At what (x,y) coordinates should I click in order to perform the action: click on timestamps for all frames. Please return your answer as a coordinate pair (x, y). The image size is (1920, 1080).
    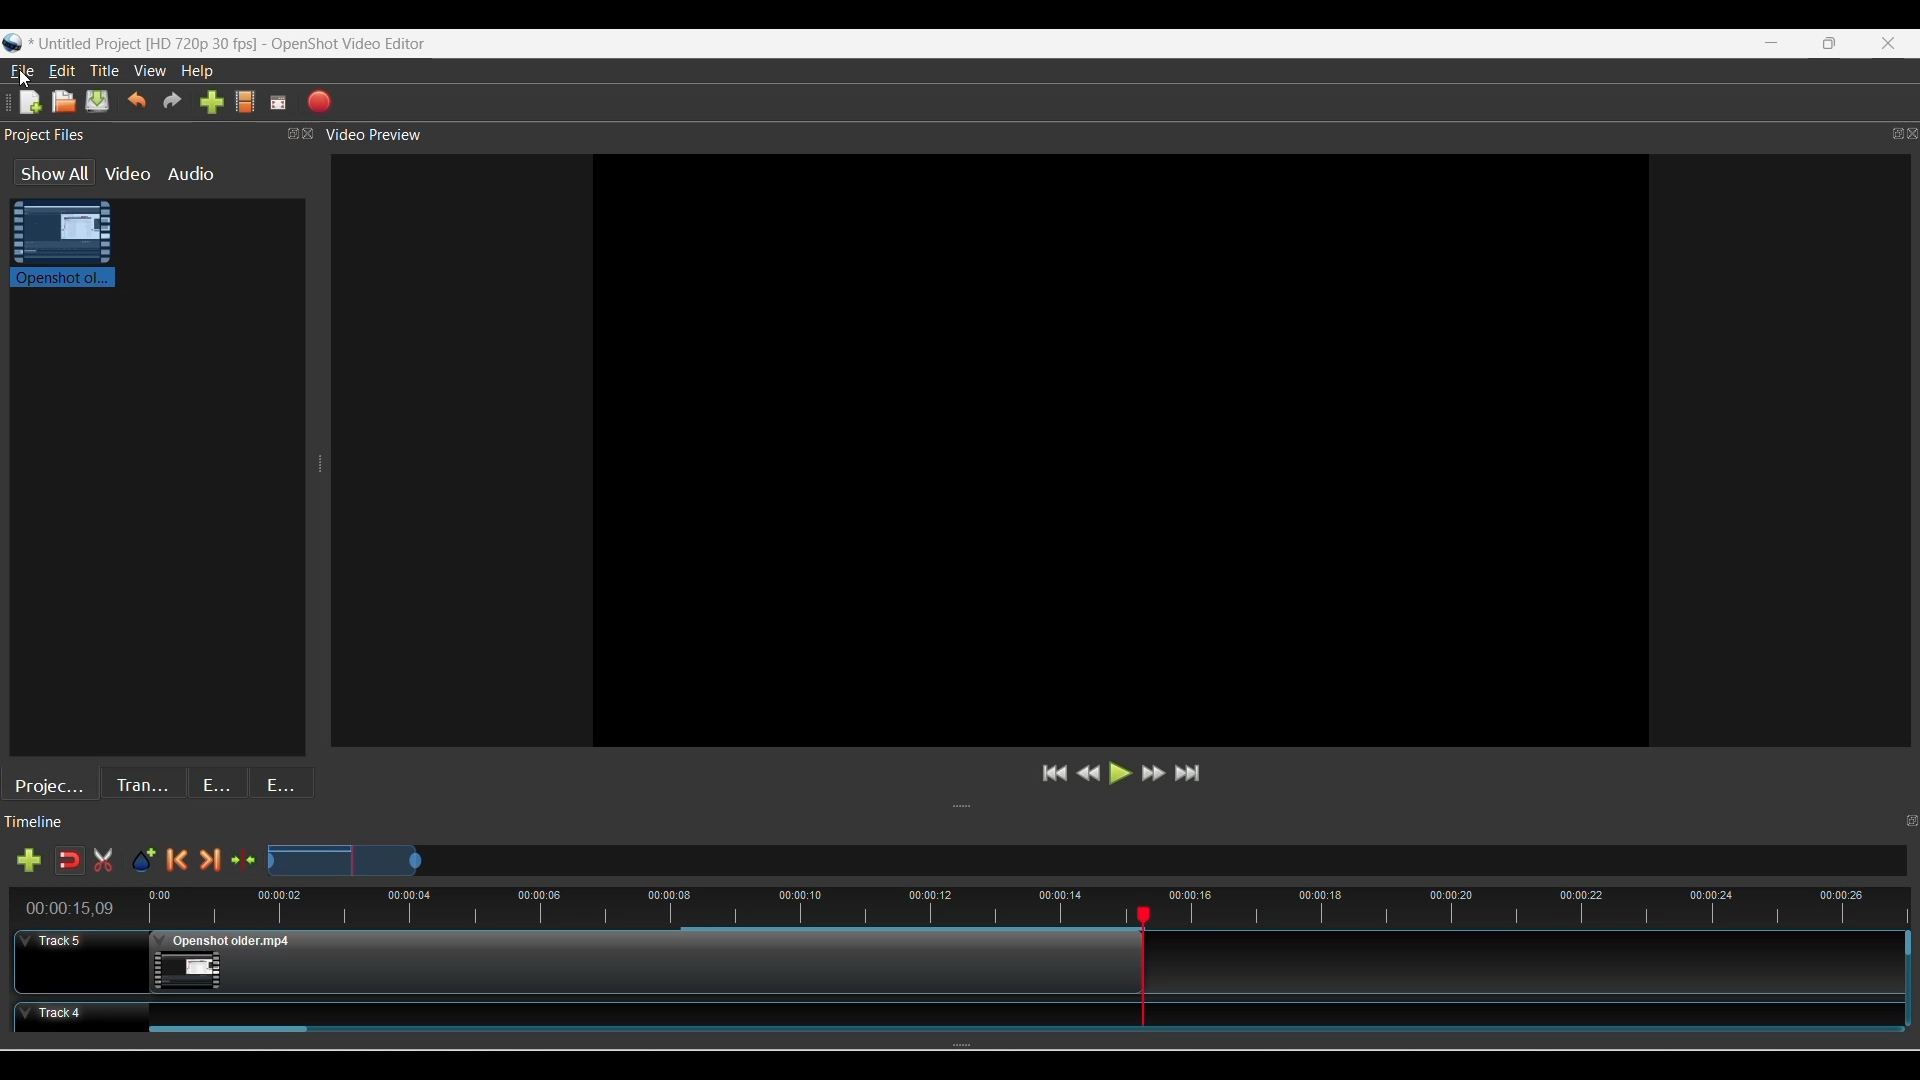
    Looking at the image, I should click on (1542, 904).